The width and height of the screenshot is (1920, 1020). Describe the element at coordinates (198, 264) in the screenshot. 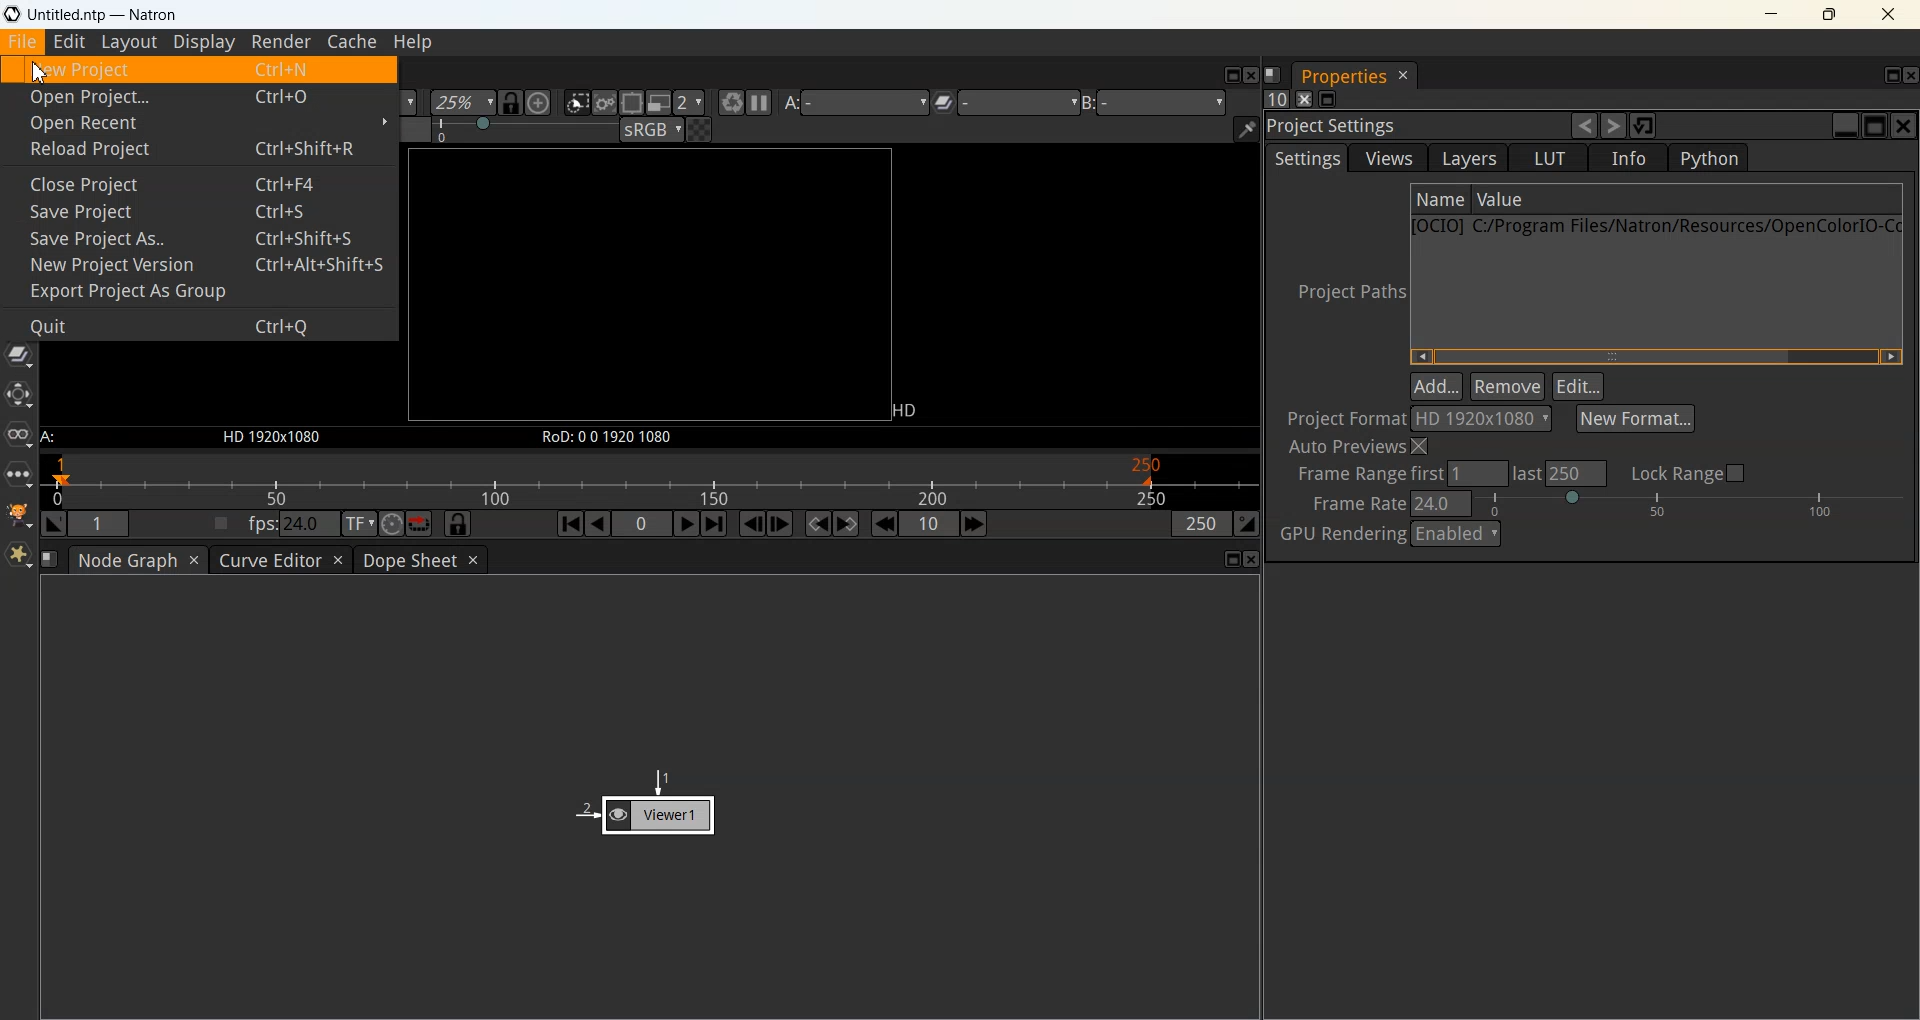

I see `New project version` at that location.